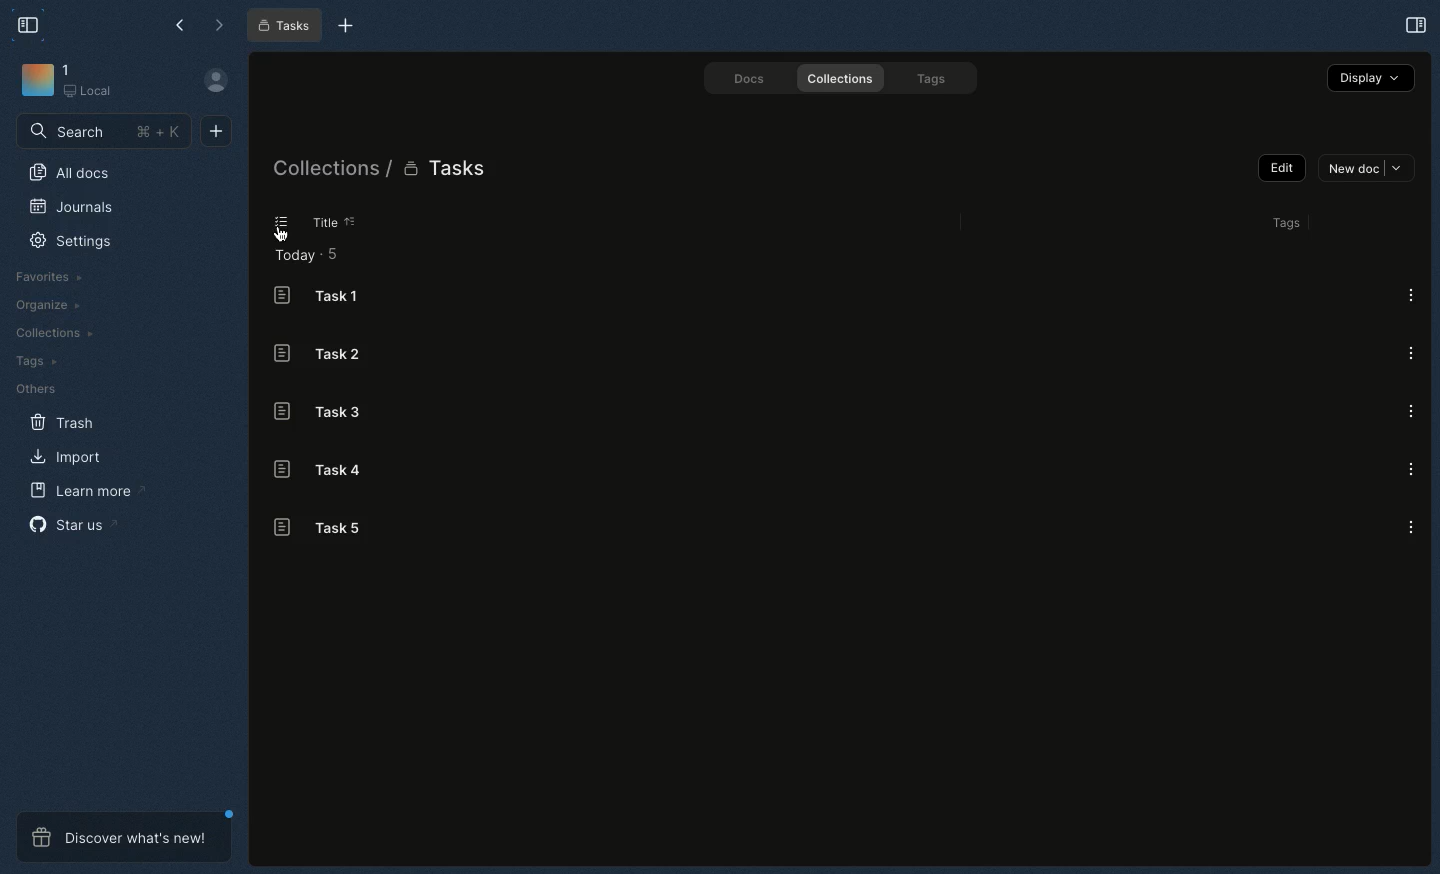 The image size is (1440, 874). What do you see at coordinates (68, 458) in the screenshot?
I see `Import` at bounding box center [68, 458].